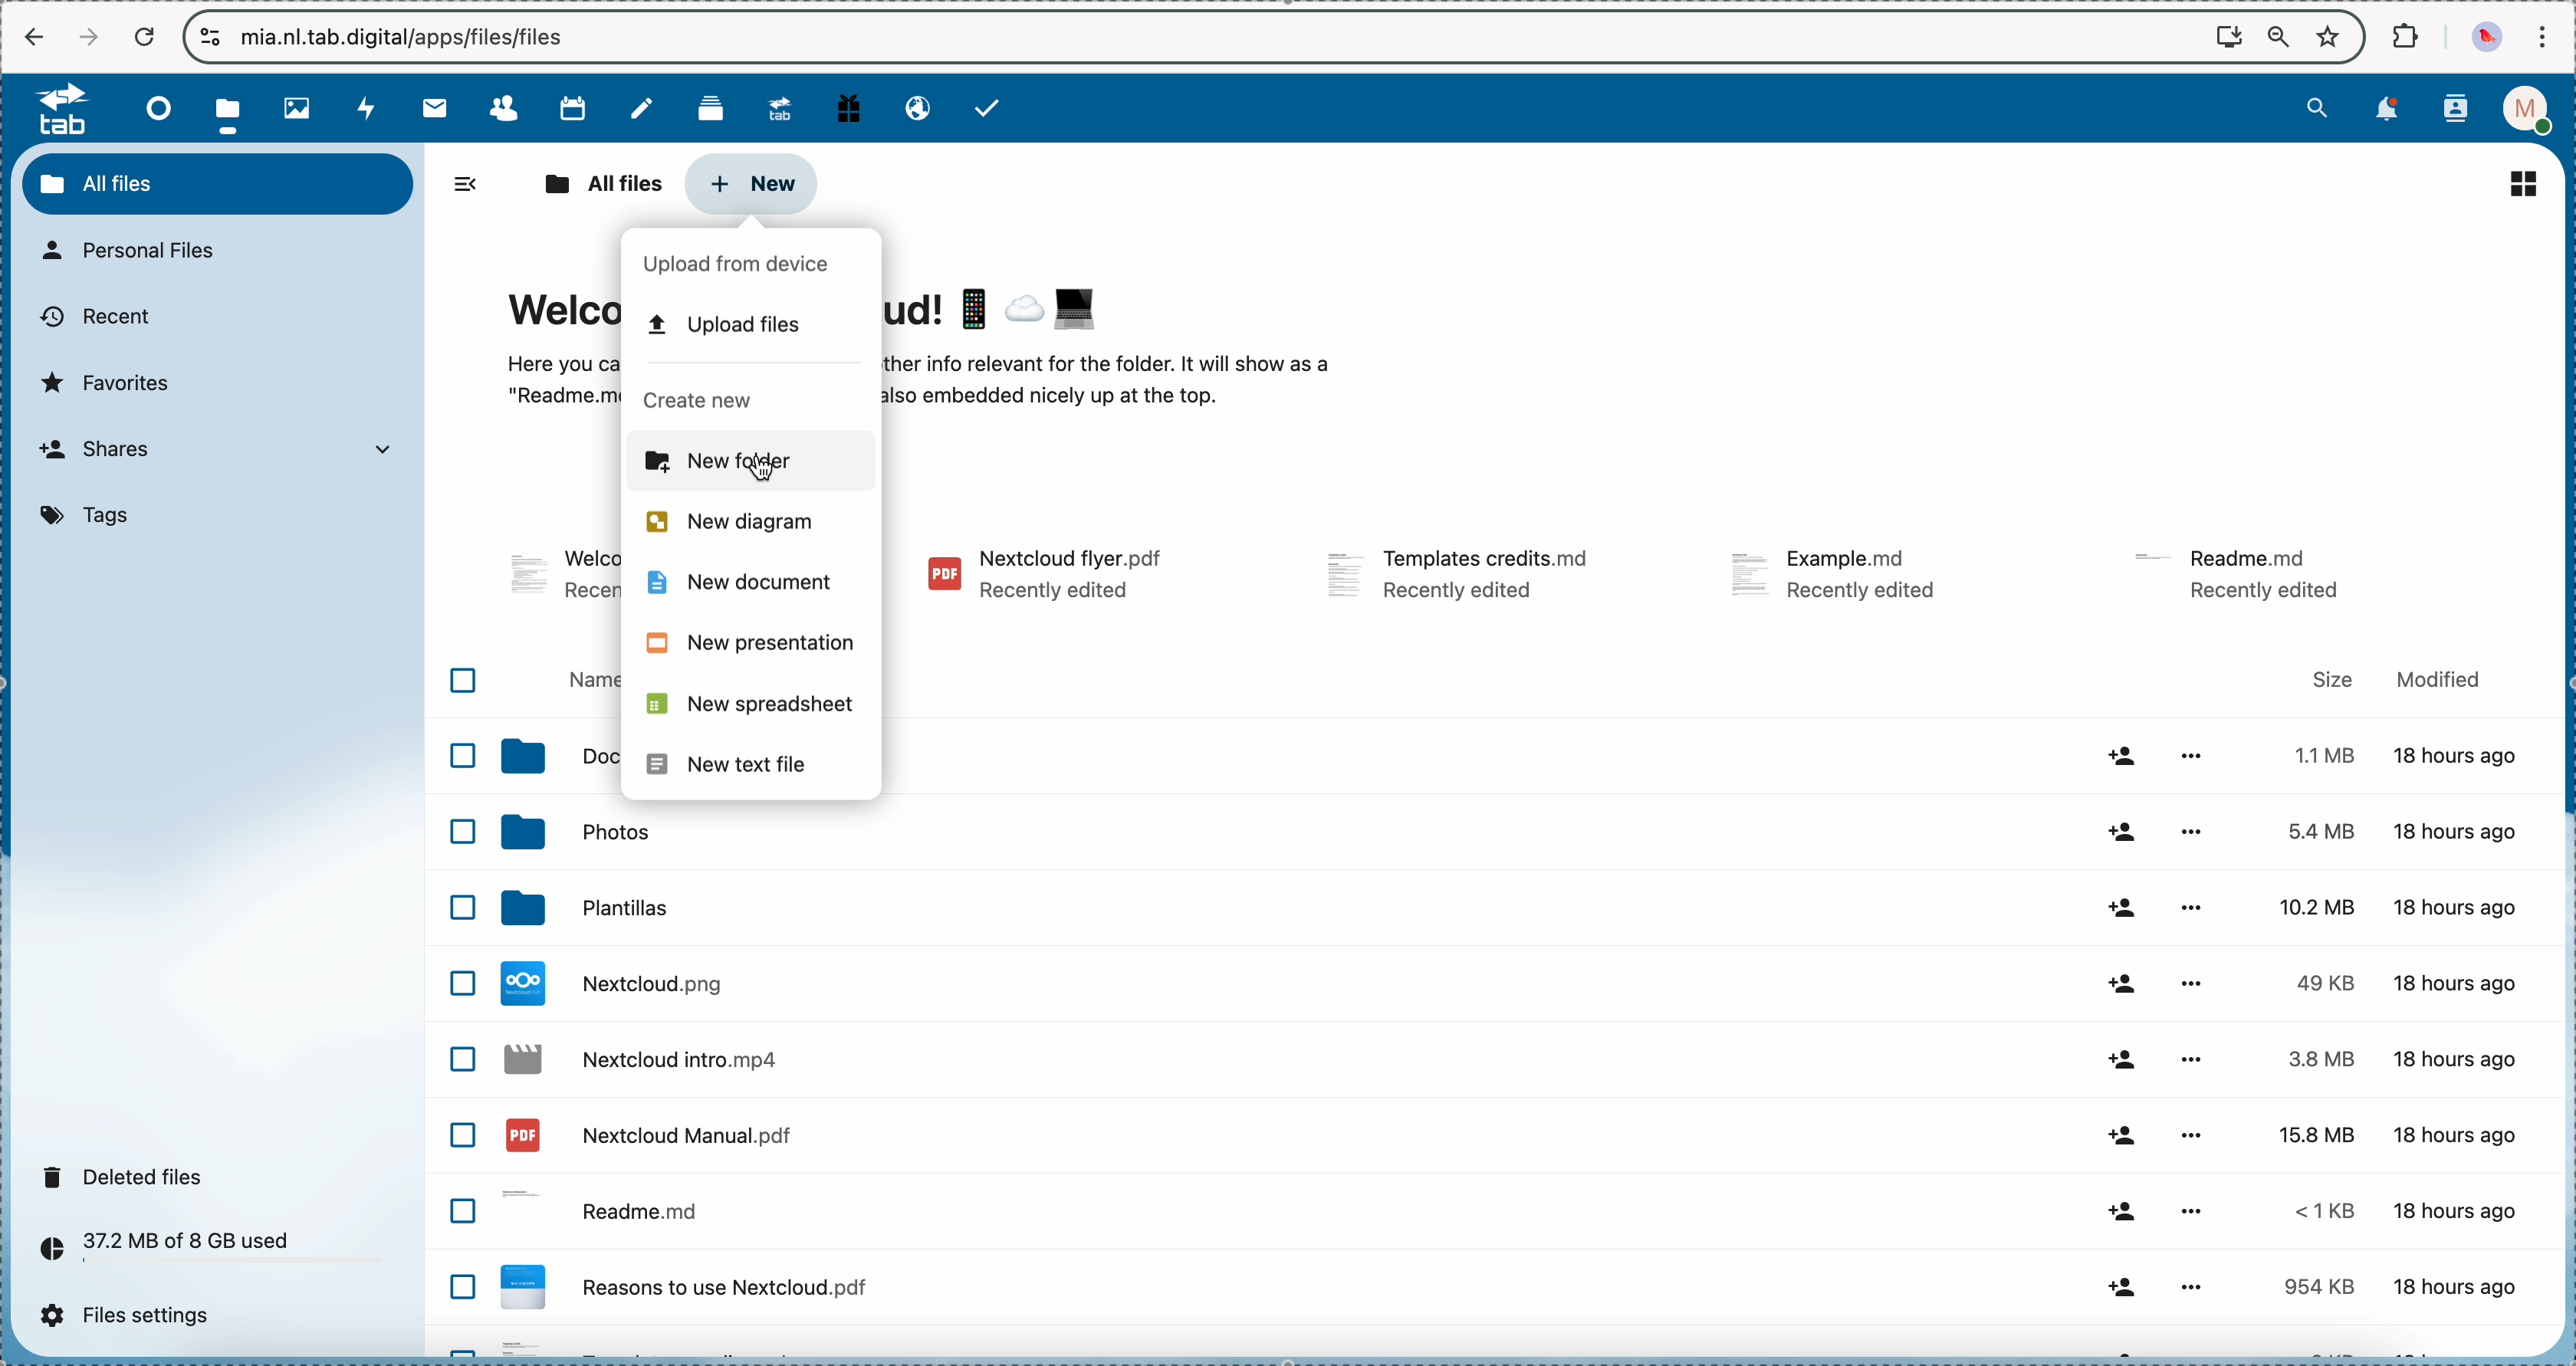 The width and height of the screenshot is (2576, 1366). Describe the element at coordinates (2435, 680) in the screenshot. I see `modified` at that location.